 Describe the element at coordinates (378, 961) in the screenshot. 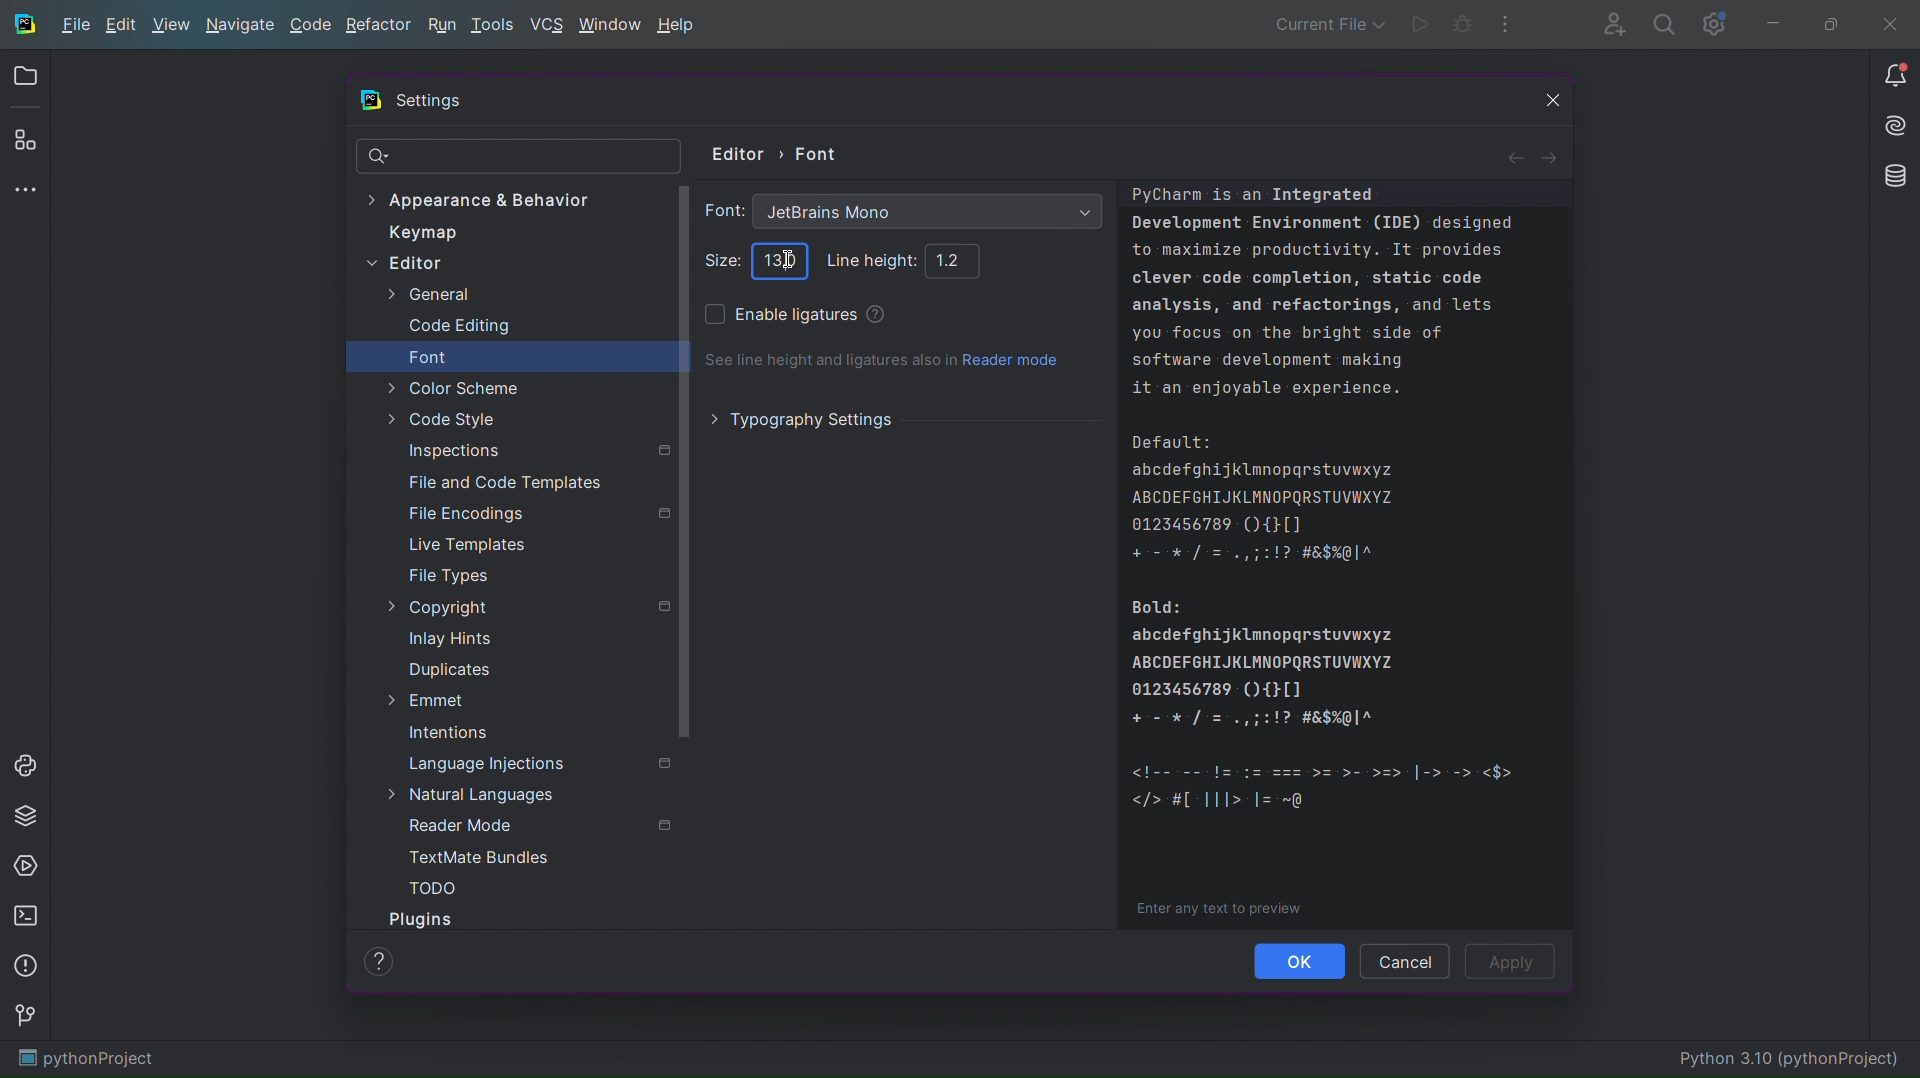

I see `Help` at that location.